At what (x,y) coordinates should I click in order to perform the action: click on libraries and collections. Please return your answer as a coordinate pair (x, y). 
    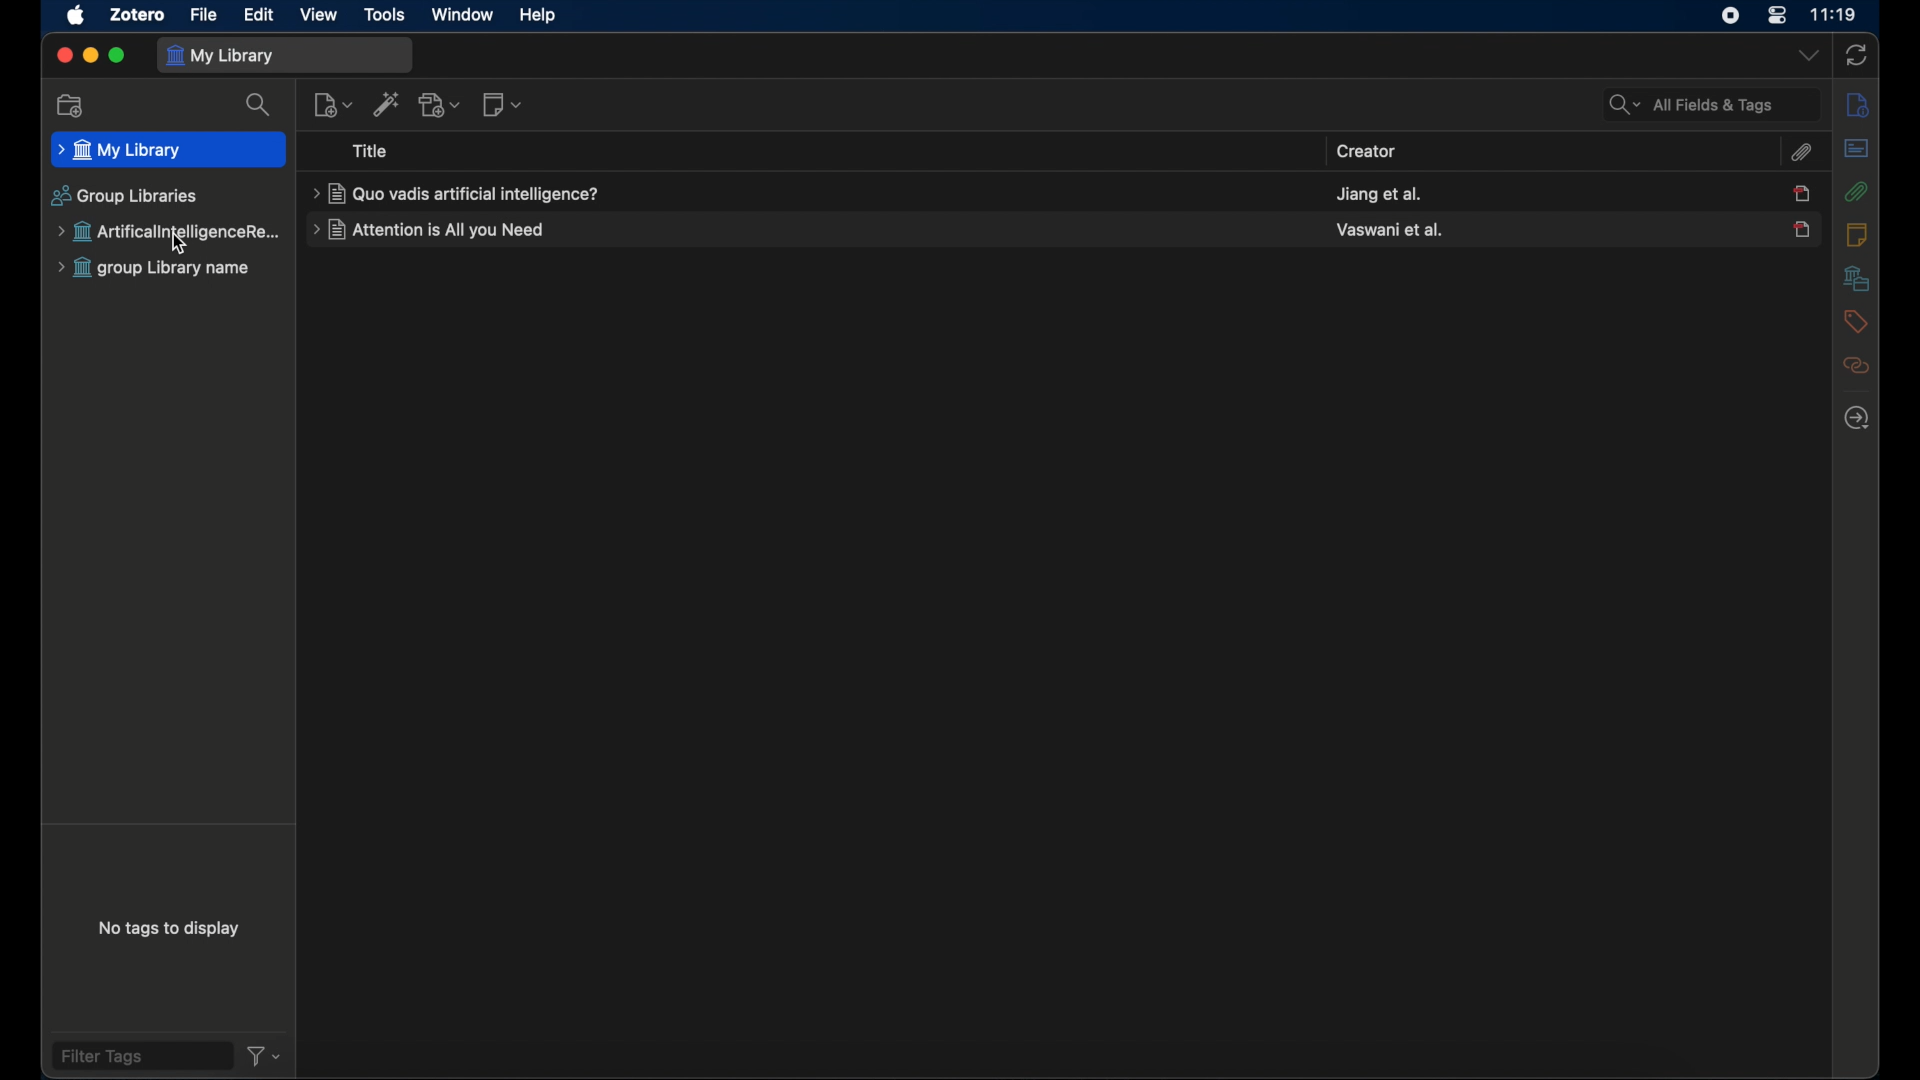
    Looking at the image, I should click on (1856, 279).